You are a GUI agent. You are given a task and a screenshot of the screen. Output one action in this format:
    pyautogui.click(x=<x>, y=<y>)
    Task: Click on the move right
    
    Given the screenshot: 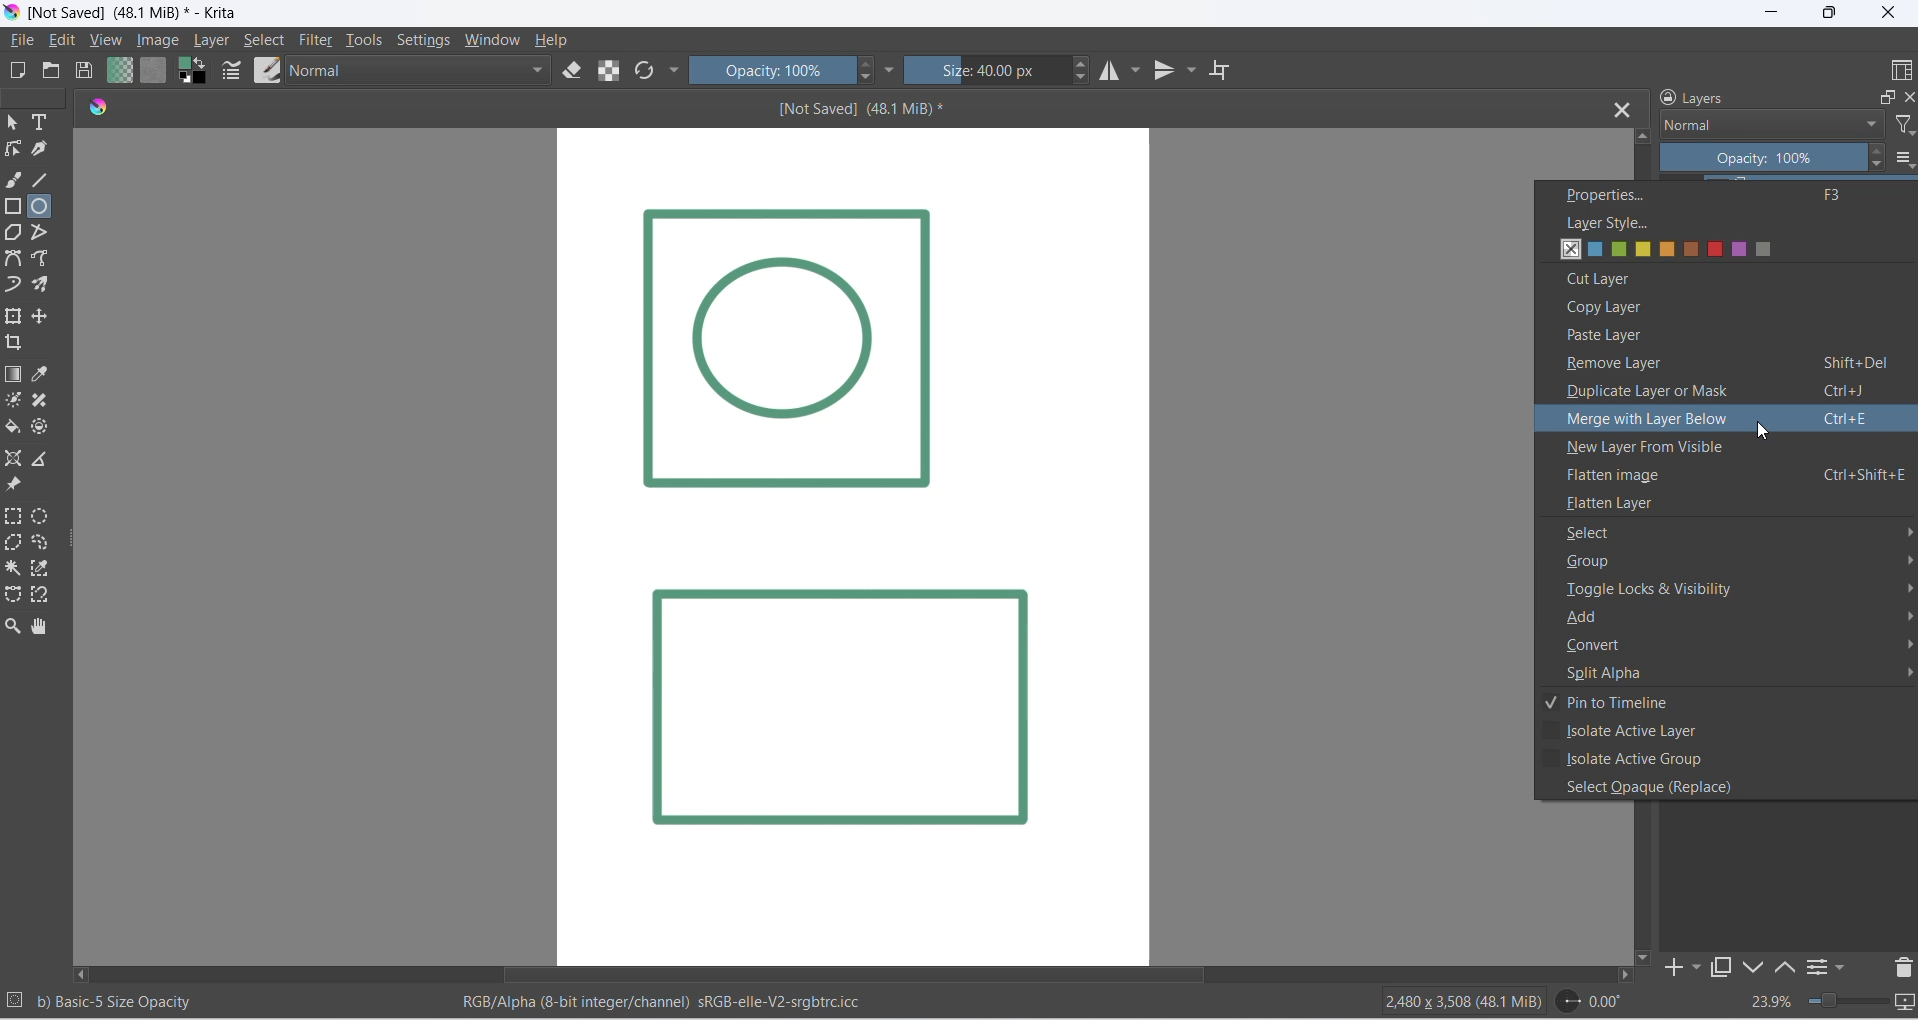 What is the action you would take?
    pyautogui.click(x=1623, y=977)
    